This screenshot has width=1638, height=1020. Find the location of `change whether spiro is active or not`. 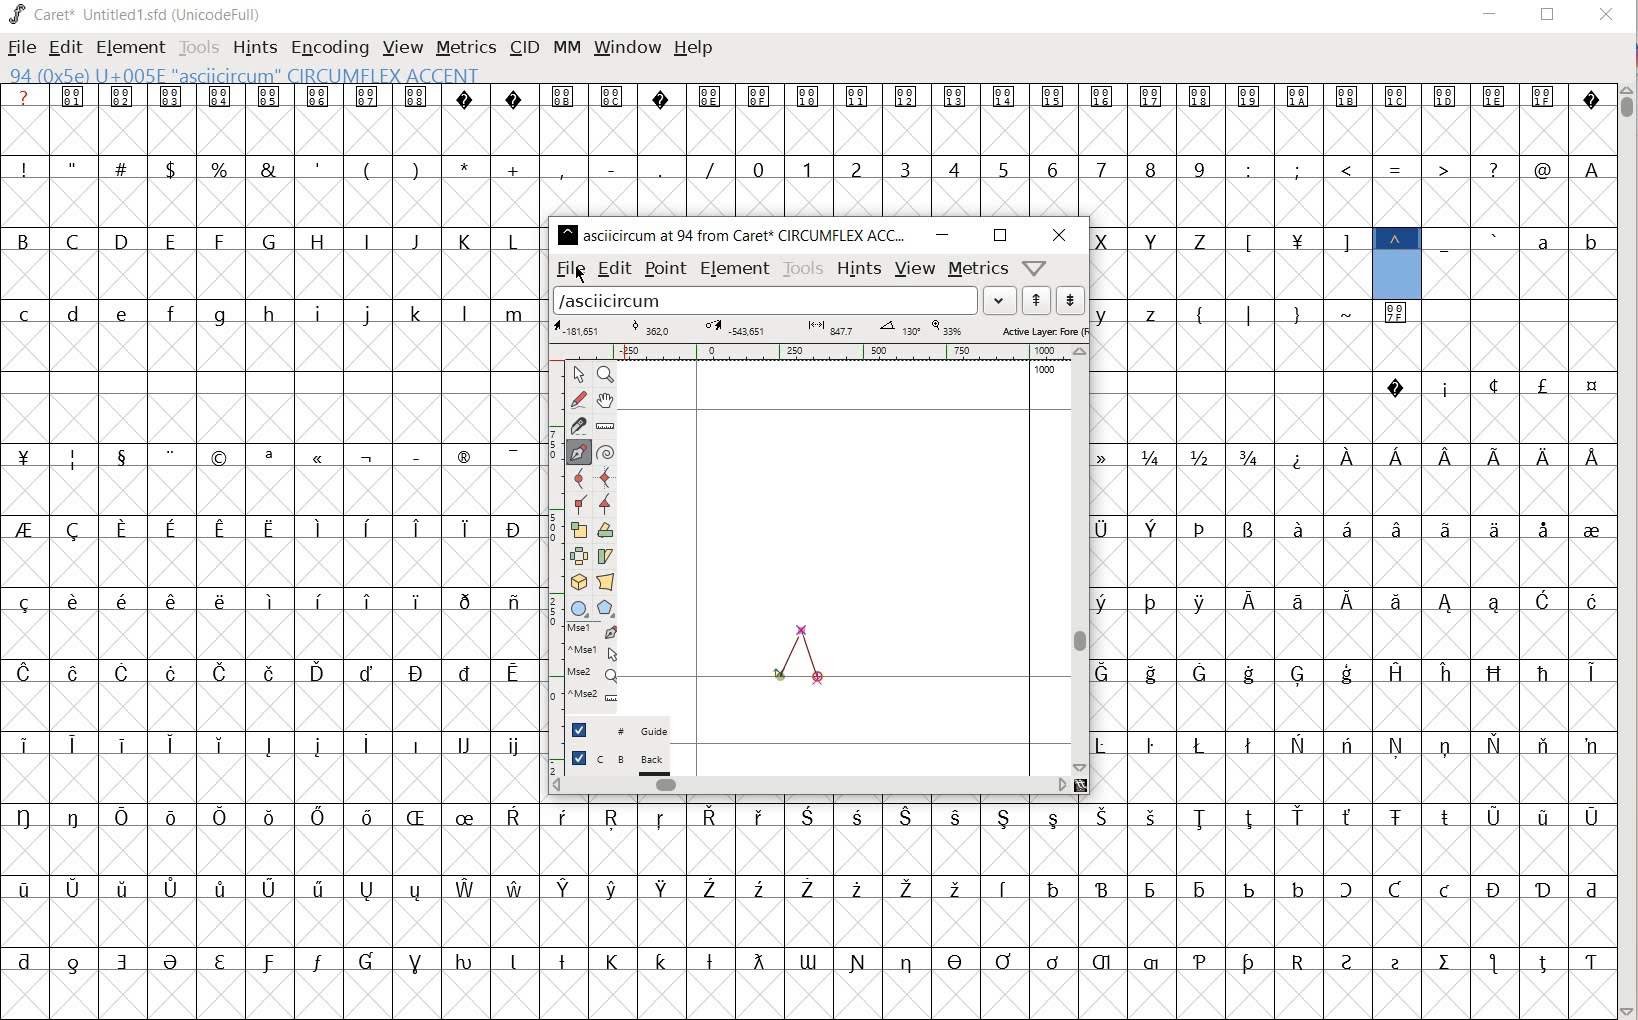

change whether spiro is active or not is located at coordinates (608, 452).